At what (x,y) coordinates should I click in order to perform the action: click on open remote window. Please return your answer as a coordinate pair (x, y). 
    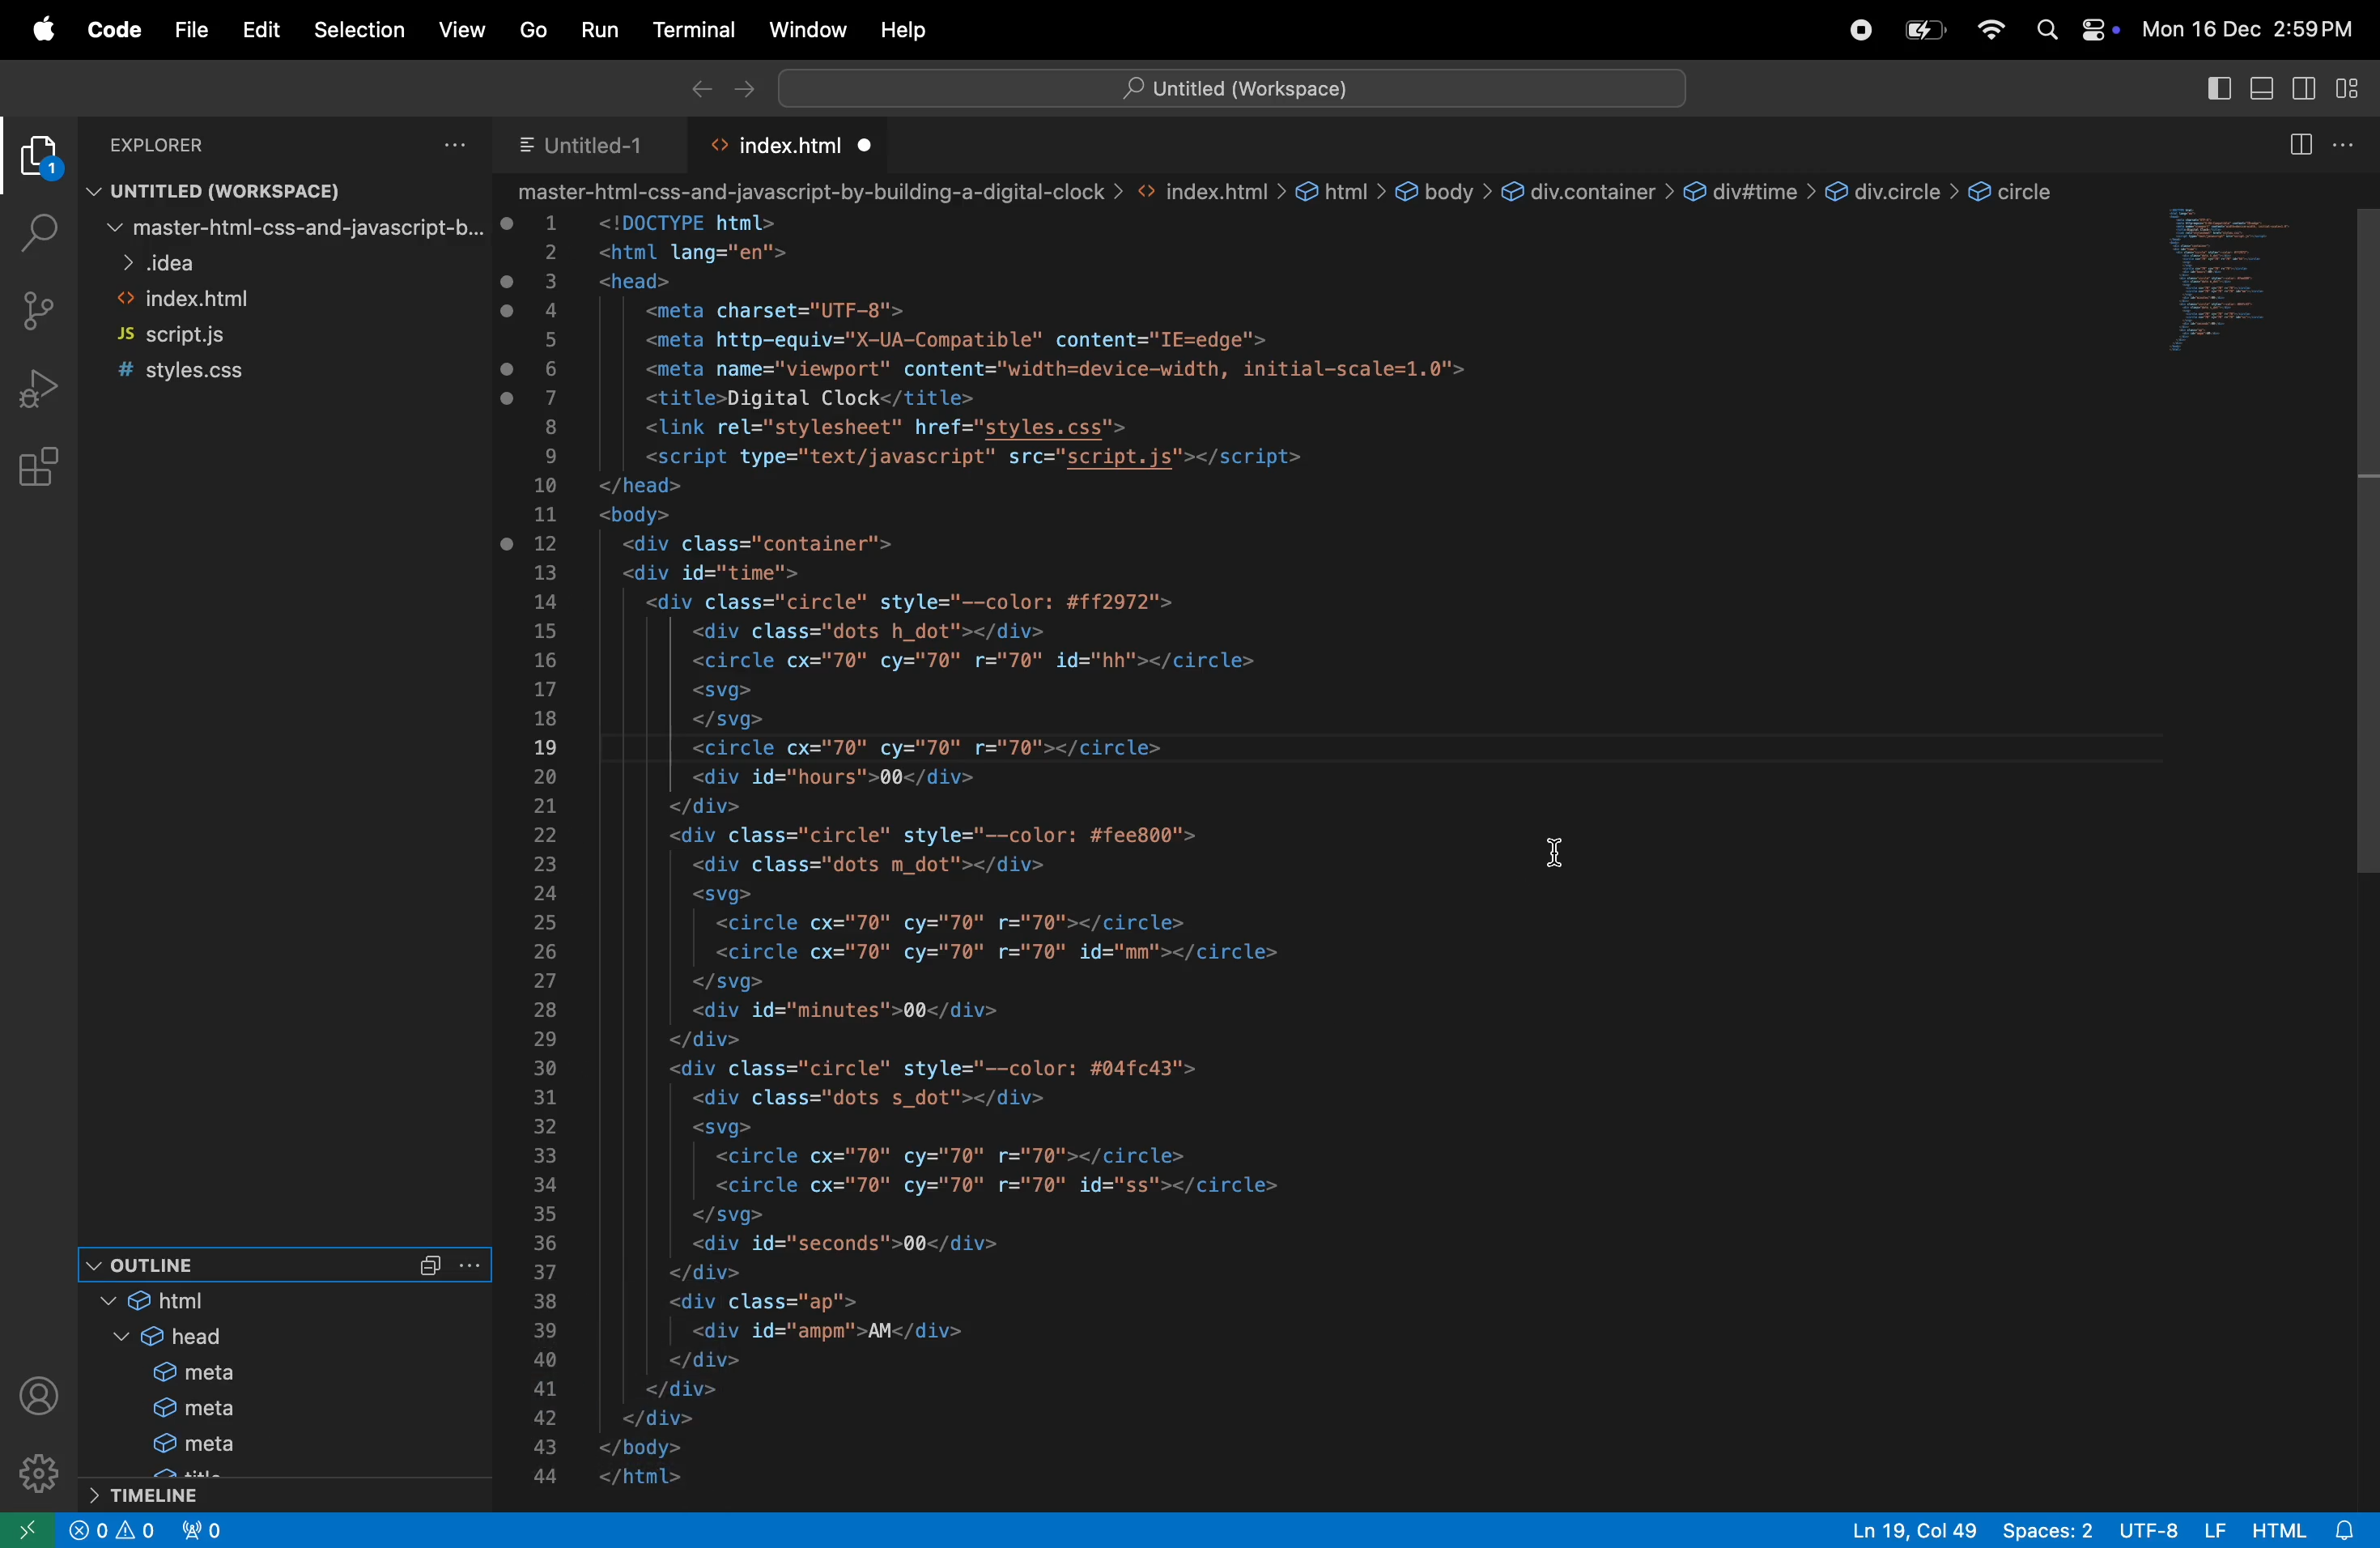
    Looking at the image, I should click on (25, 1533).